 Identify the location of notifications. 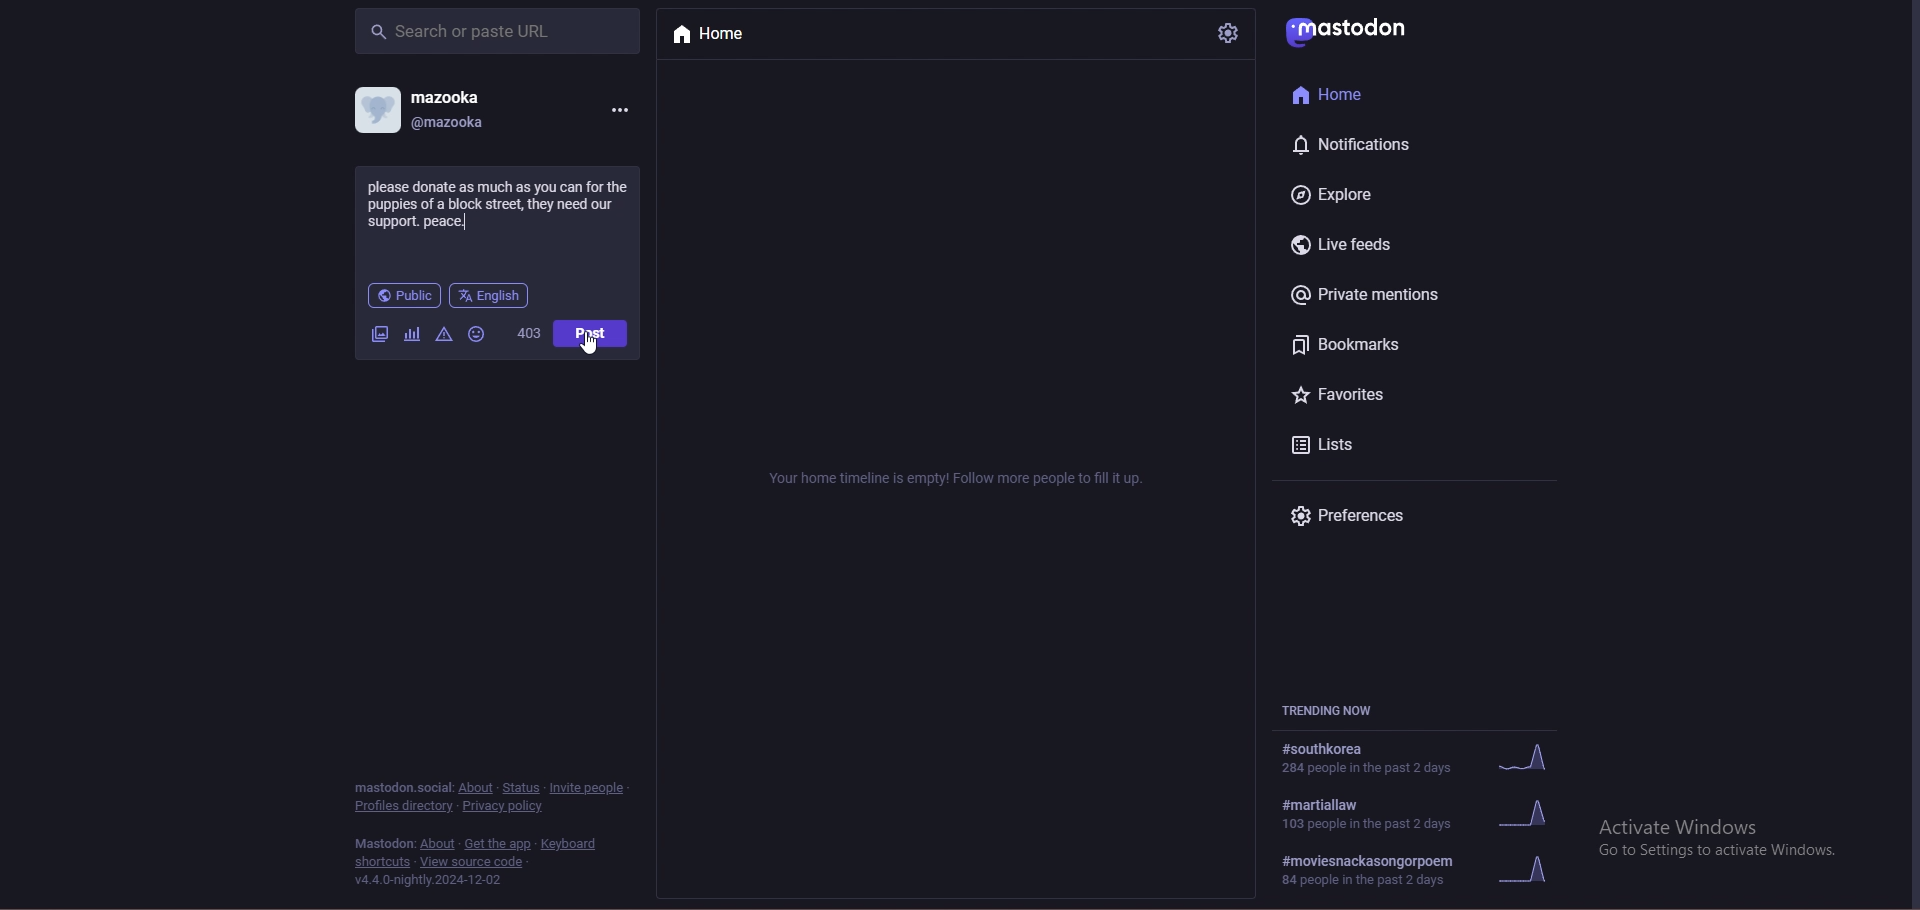
(1382, 145).